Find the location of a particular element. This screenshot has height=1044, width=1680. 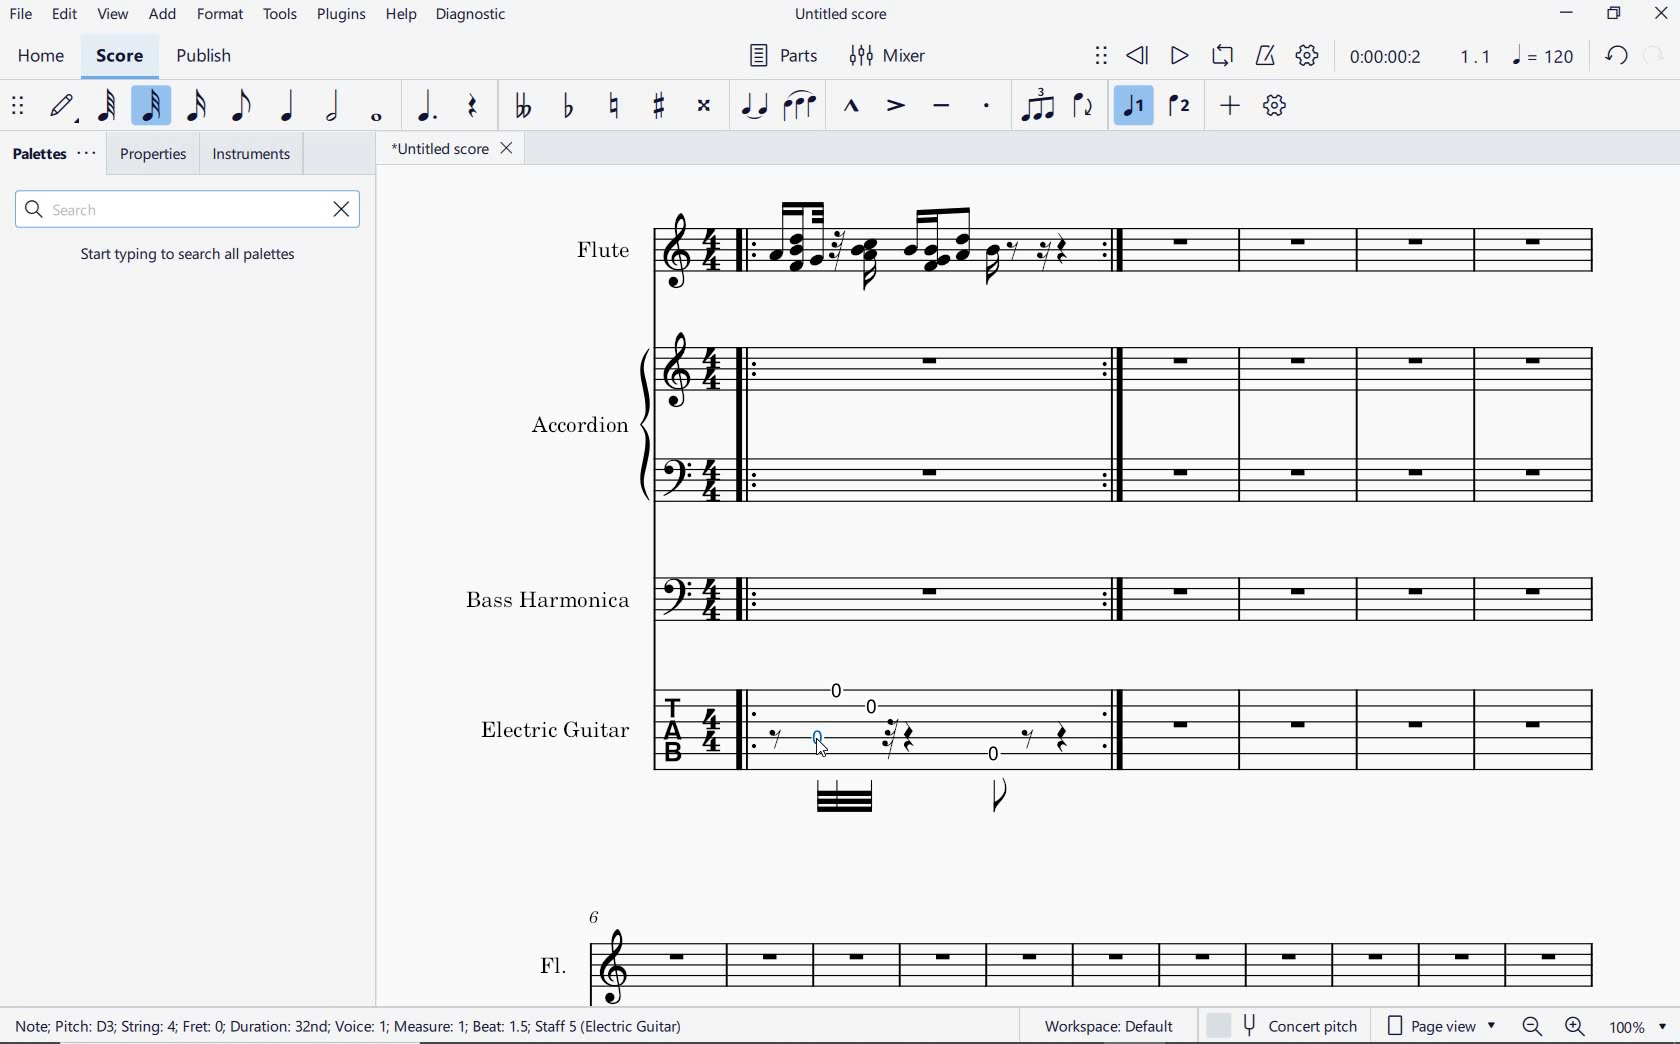

instruments is located at coordinates (250, 157).